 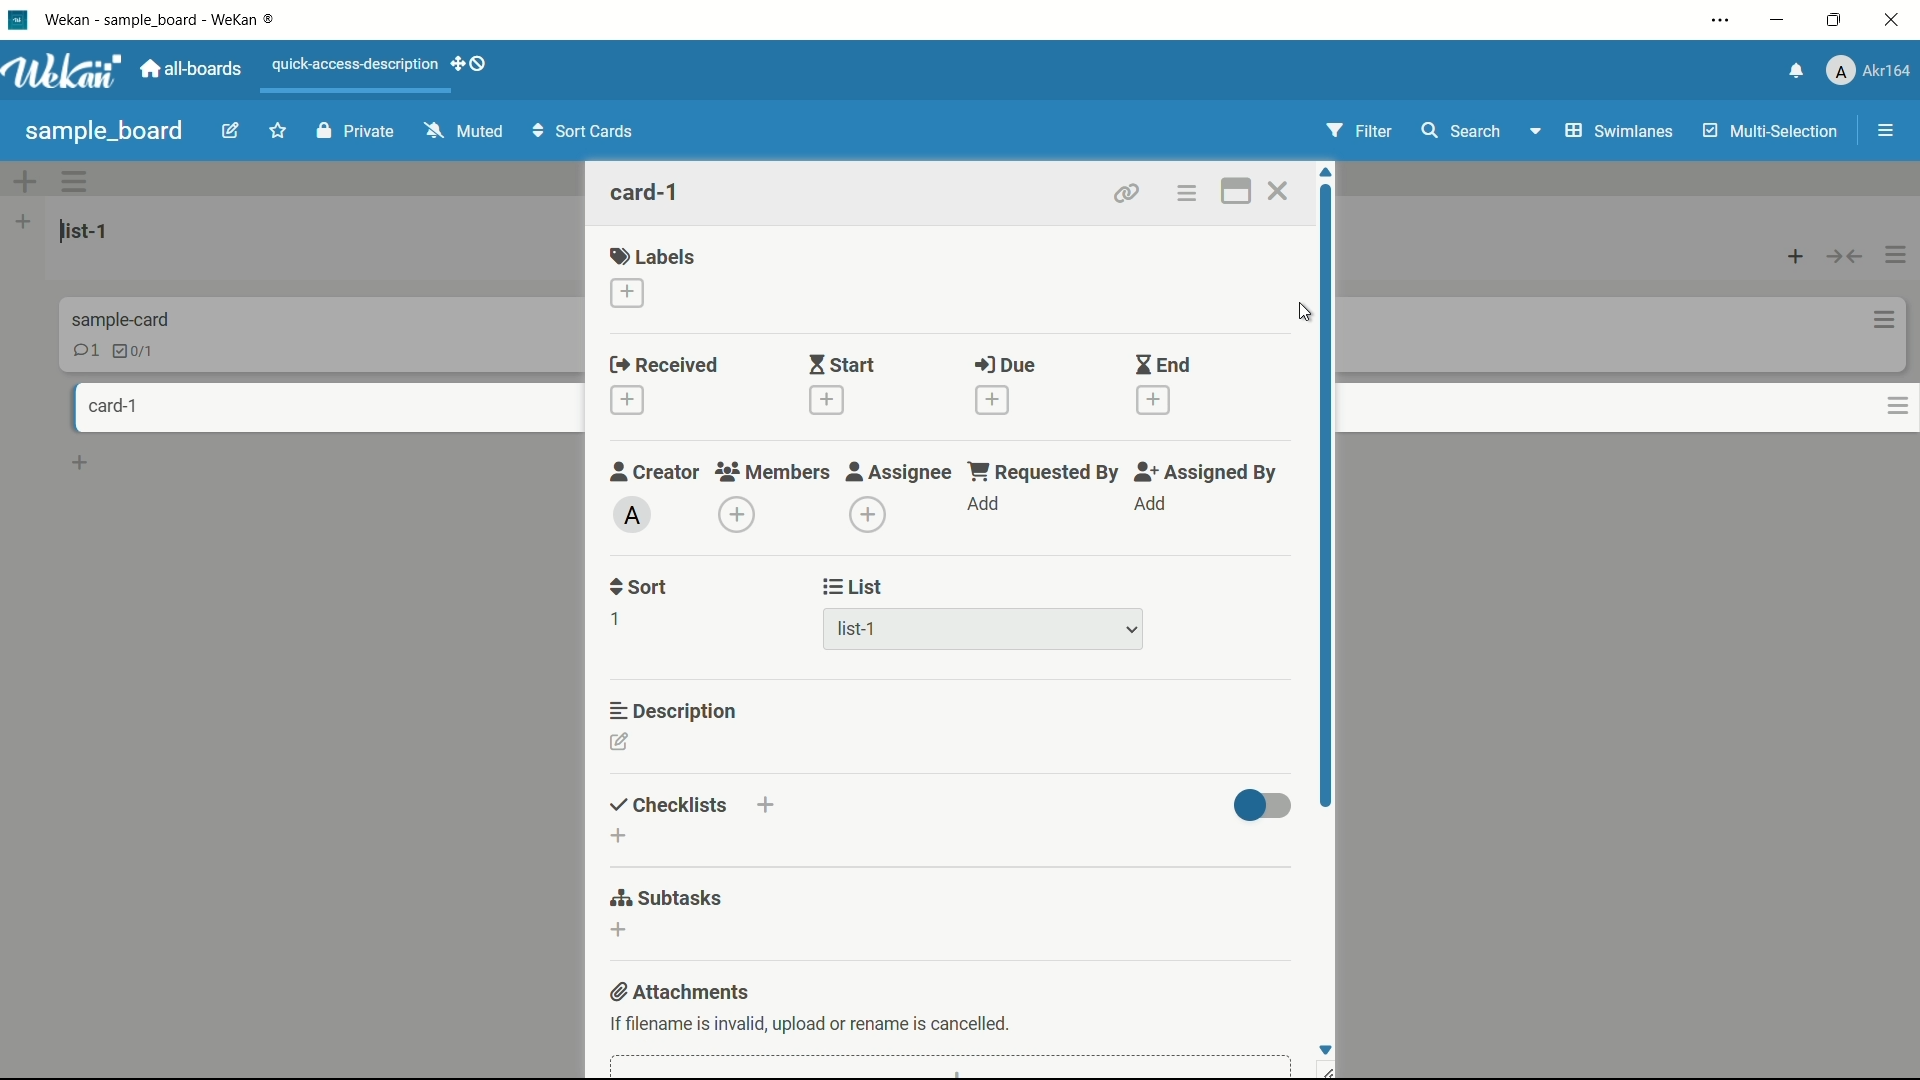 I want to click on filter, so click(x=1358, y=132).